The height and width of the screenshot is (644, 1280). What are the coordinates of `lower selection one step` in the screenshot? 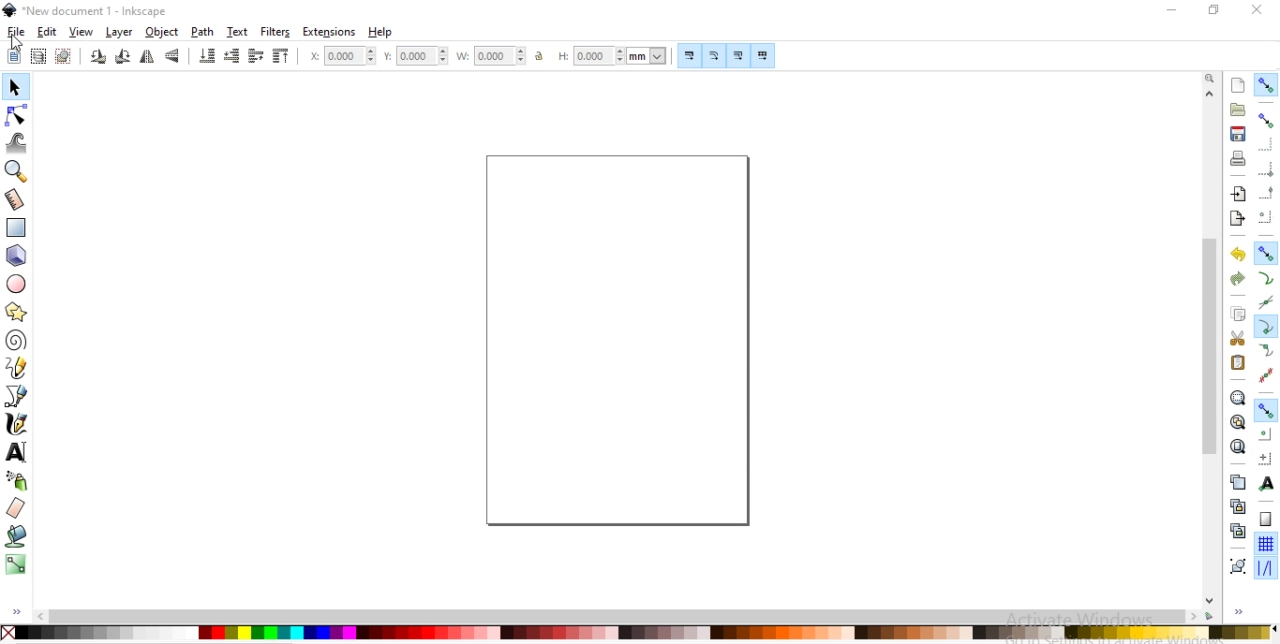 It's located at (231, 57).